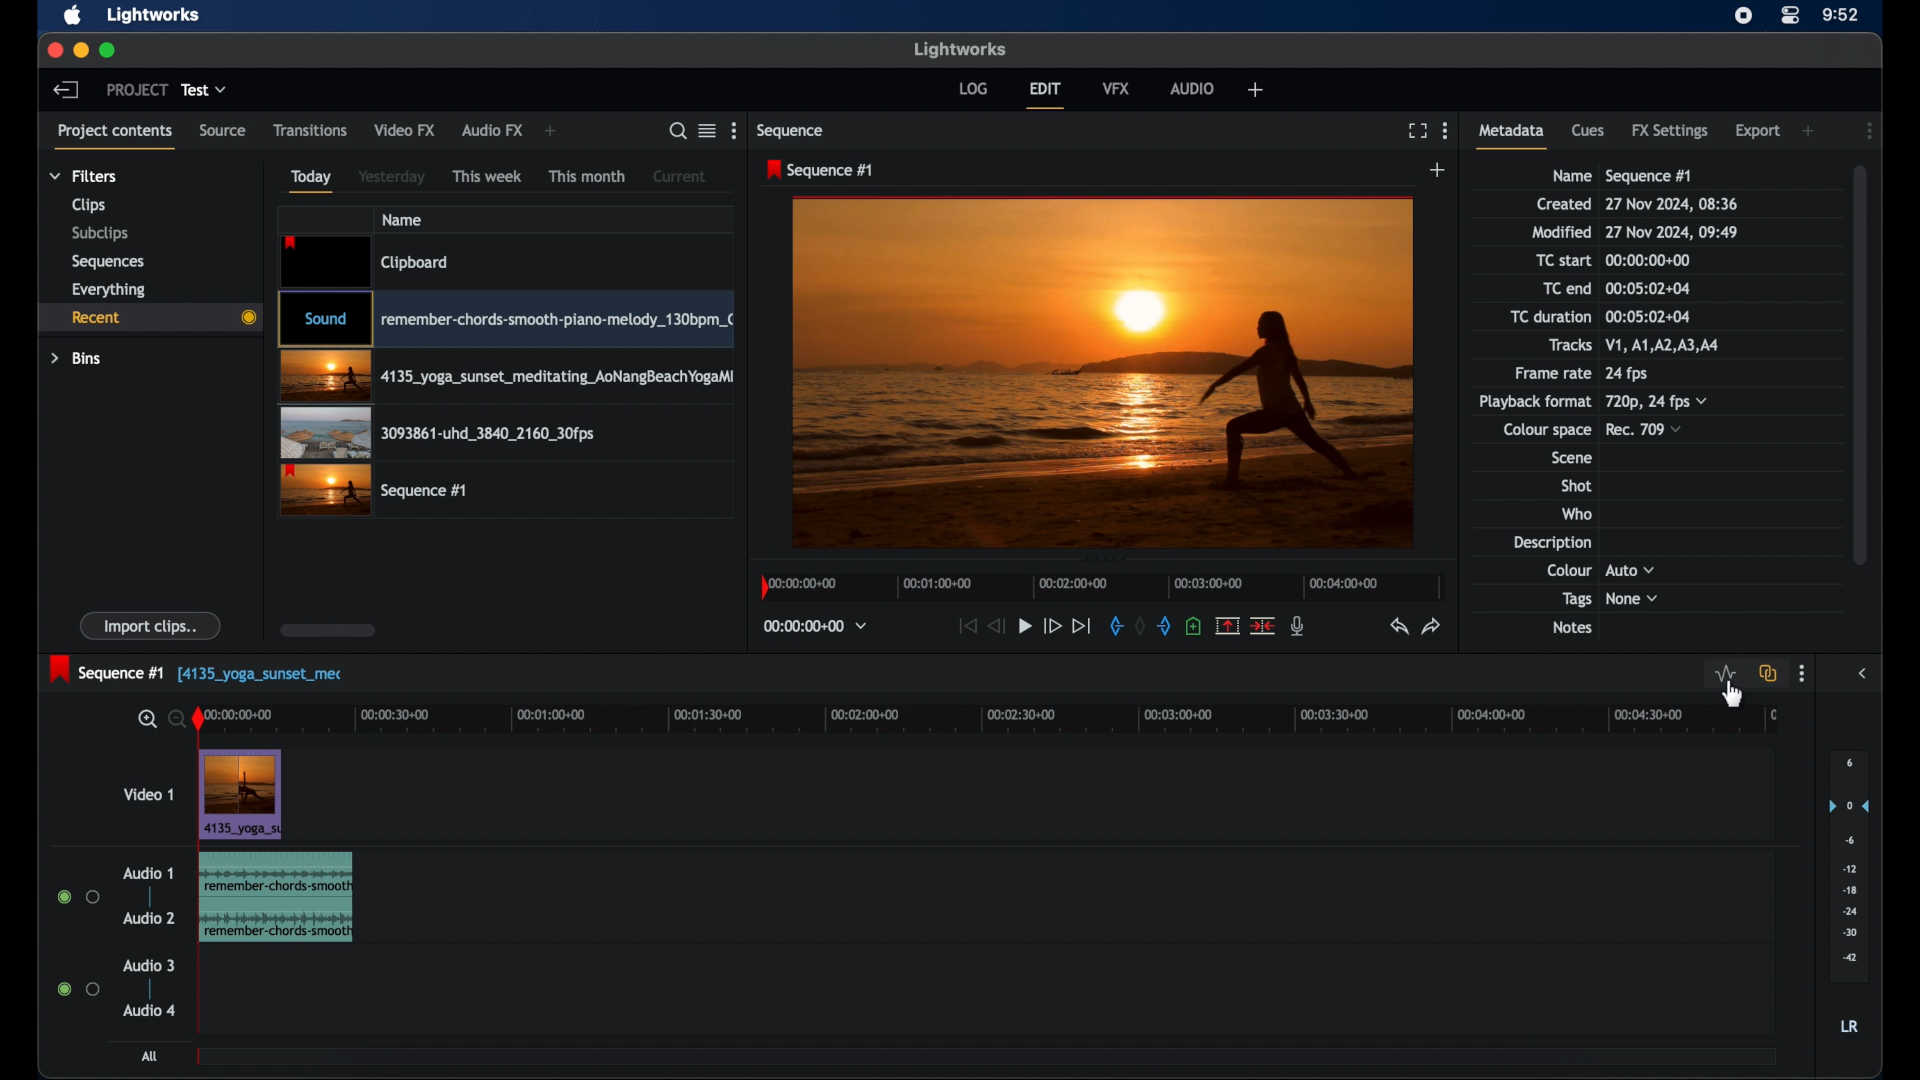 Image resolution: width=1920 pixels, height=1080 pixels. What do you see at coordinates (275, 899) in the screenshot?
I see `audio clip` at bounding box center [275, 899].